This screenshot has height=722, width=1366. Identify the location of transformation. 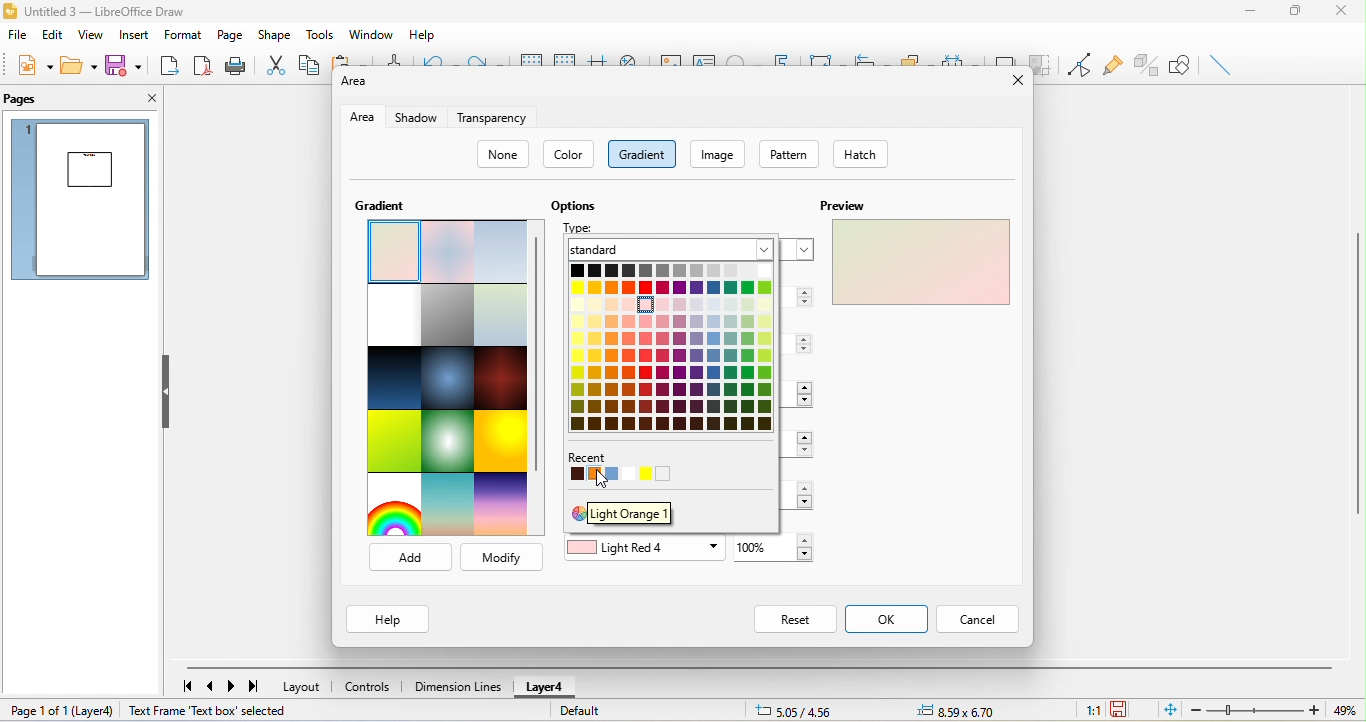
(821, 56).